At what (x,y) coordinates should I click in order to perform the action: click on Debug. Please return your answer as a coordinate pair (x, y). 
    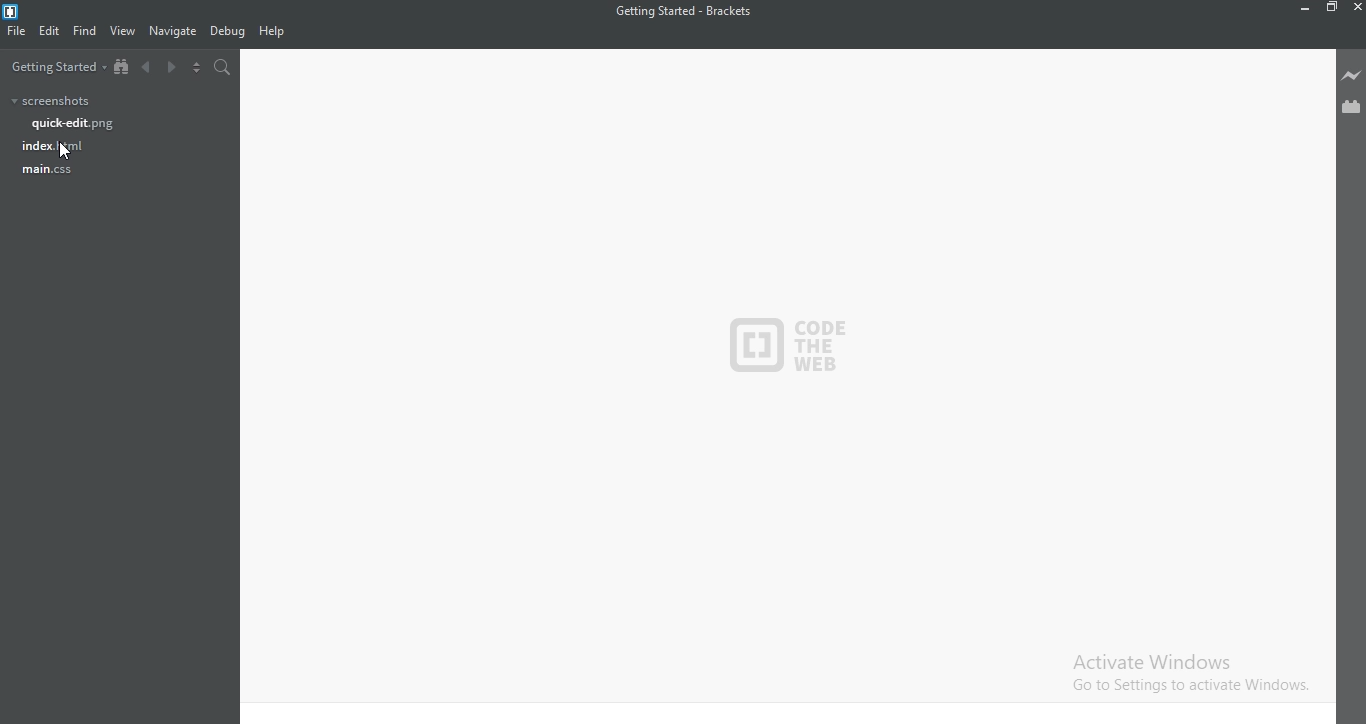
    Looking at the image, I should click on (228, 32).